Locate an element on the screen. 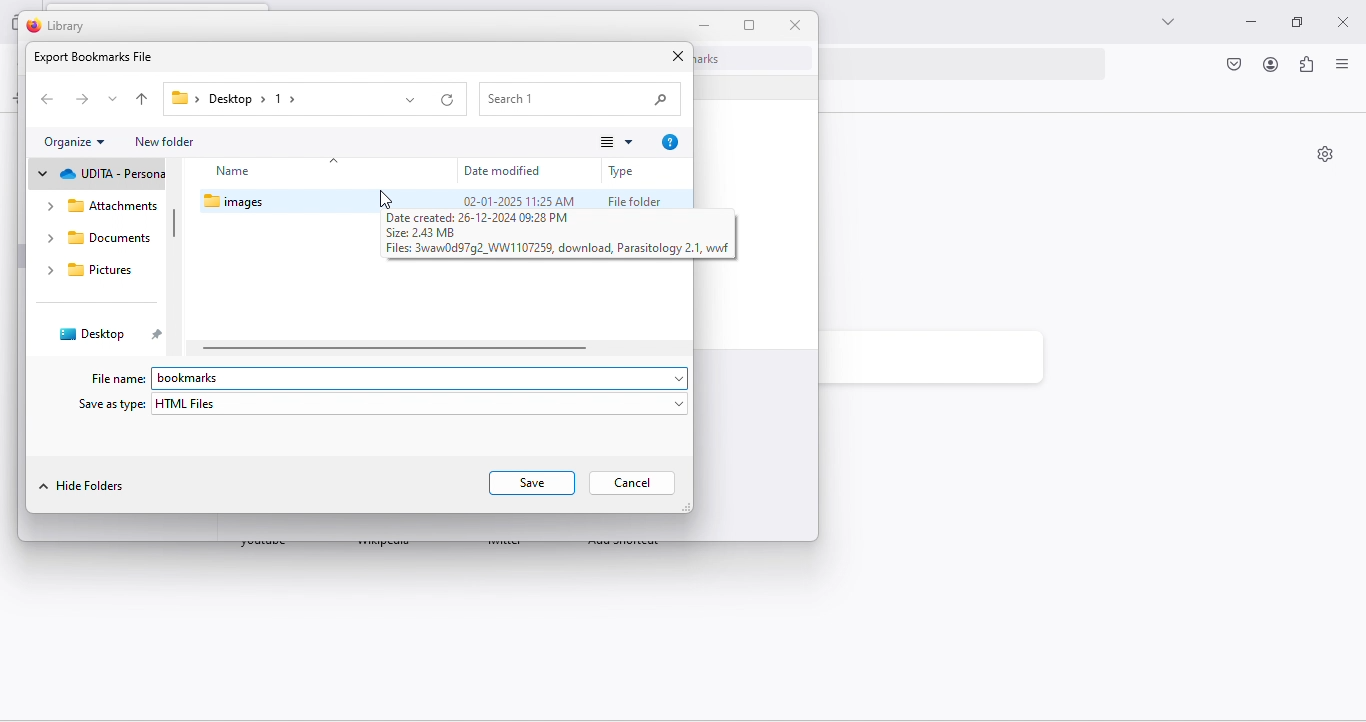 The height and width of the screenshot is (722, 1366). file name is located at coordinates (116, 378).